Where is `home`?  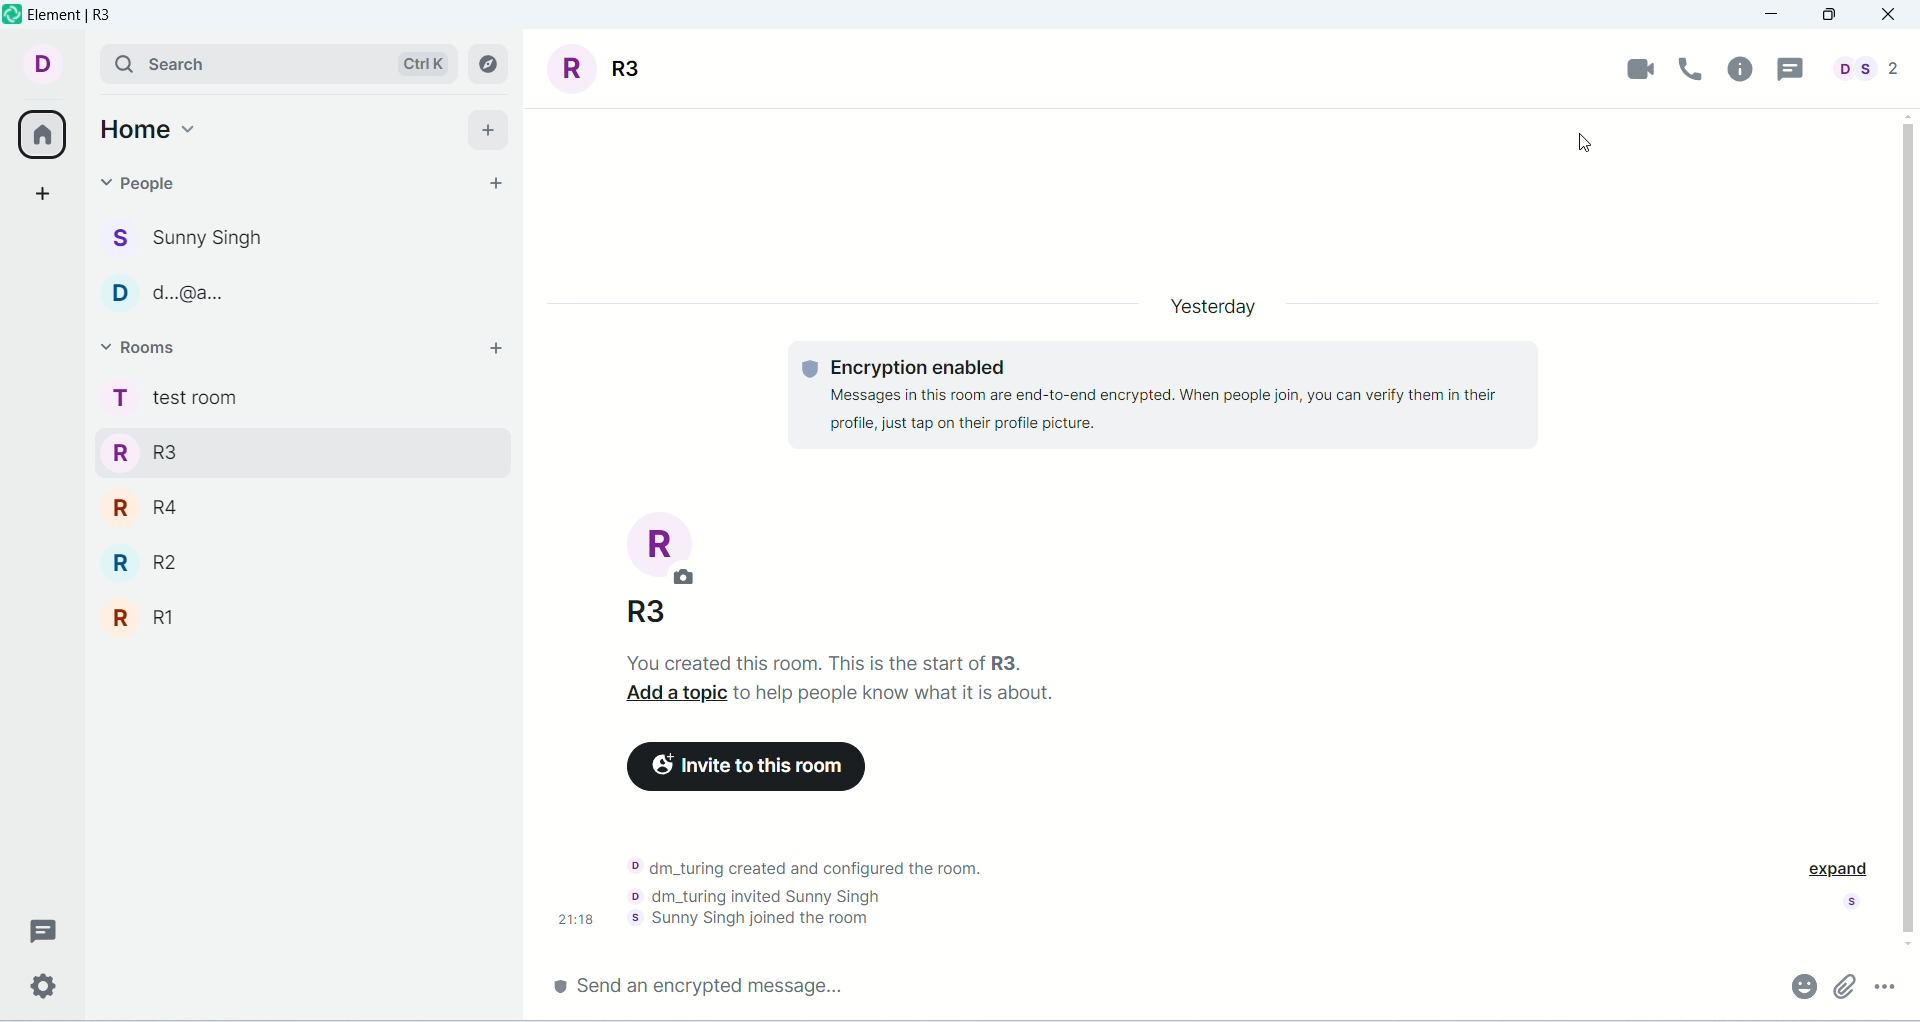
home is located at coordinates (154, 127).